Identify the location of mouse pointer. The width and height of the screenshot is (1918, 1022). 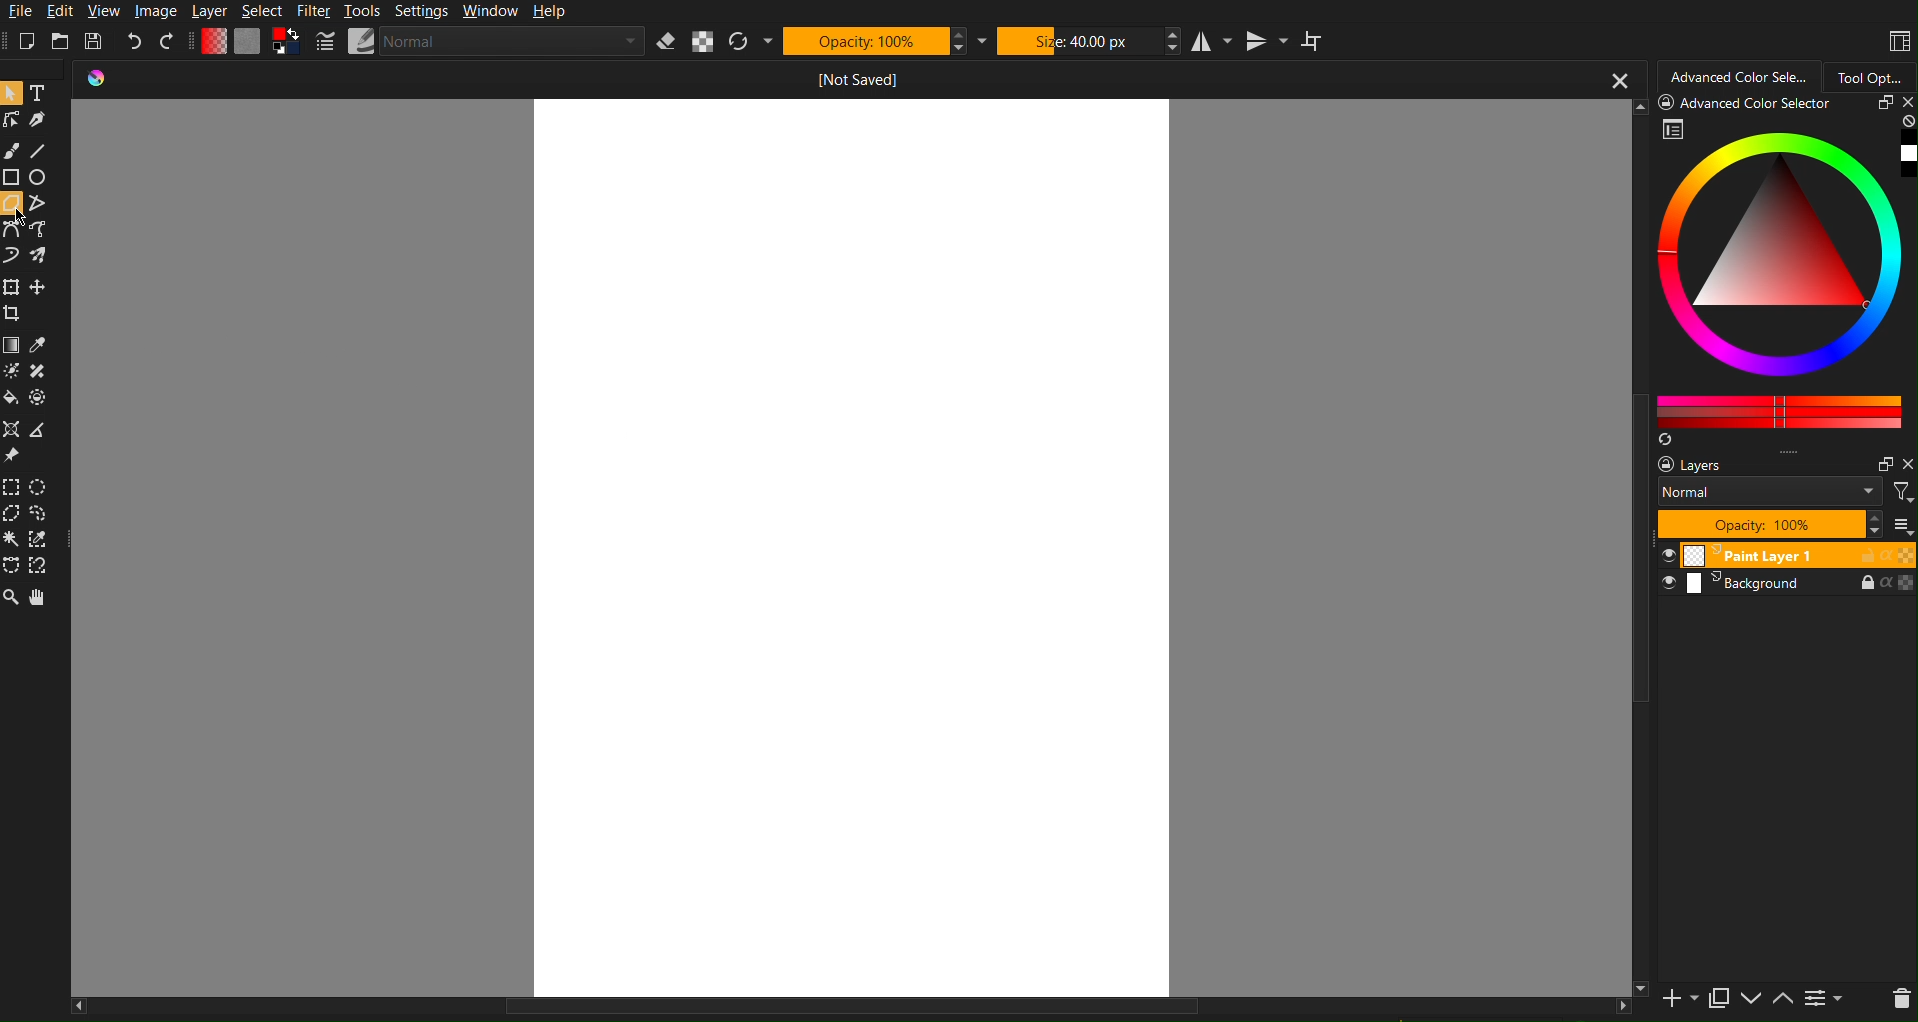
(24, 216).